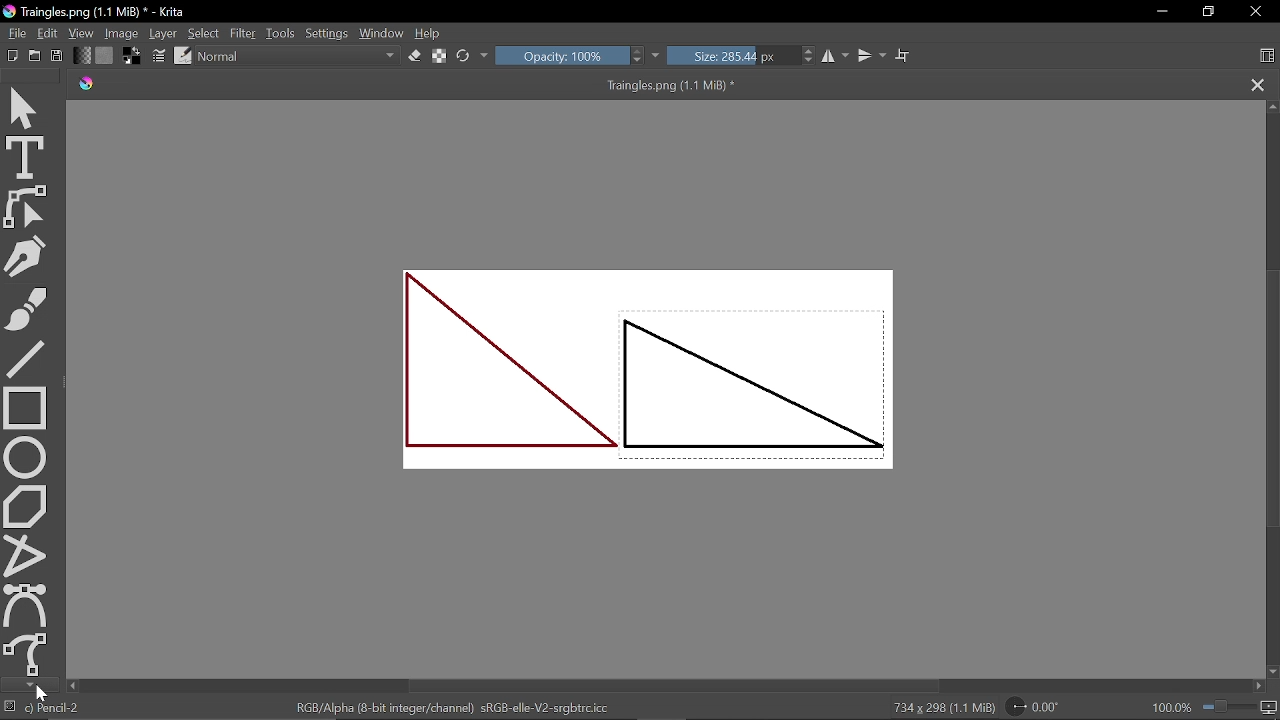  What do you see at coordinates (45, 692) in the screenshot?
I see `Cursor` at bounding box center [45, 692].